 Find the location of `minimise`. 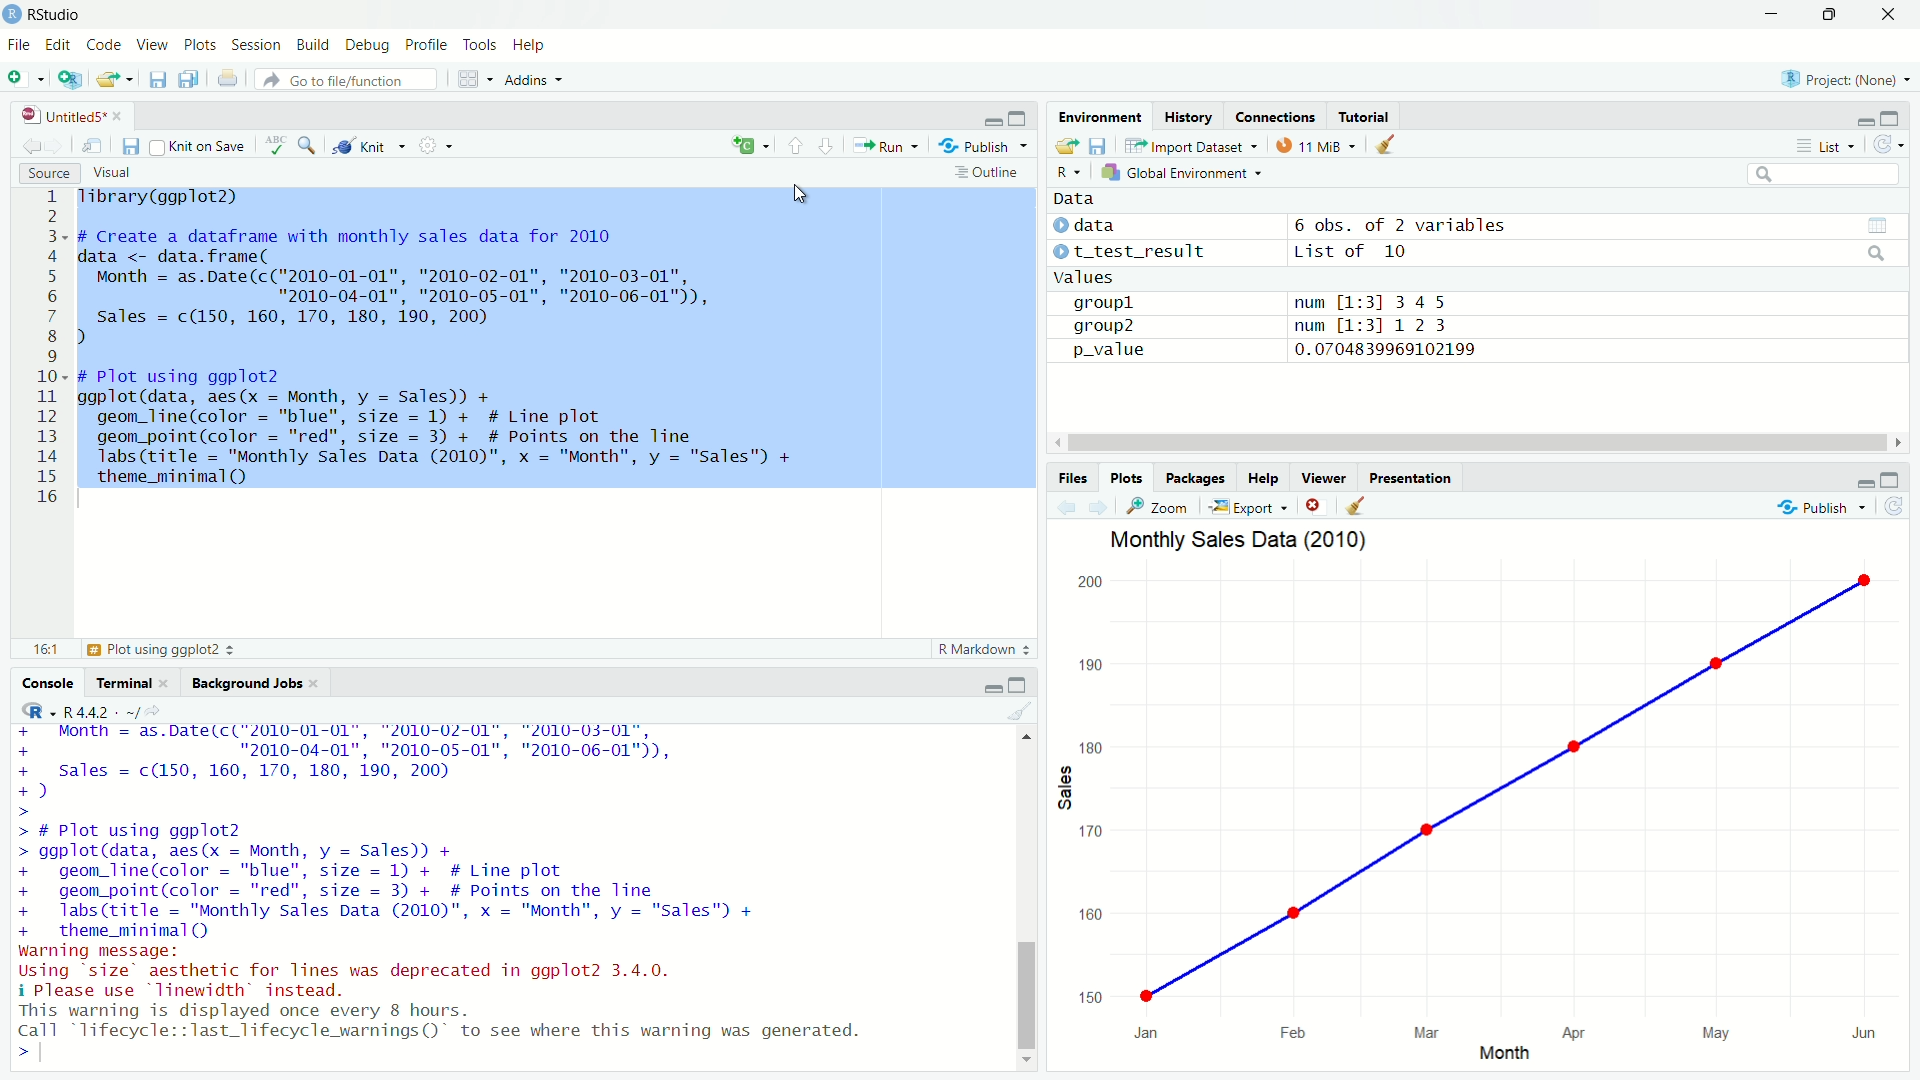

minimise is located at coordinates (1863, 481).